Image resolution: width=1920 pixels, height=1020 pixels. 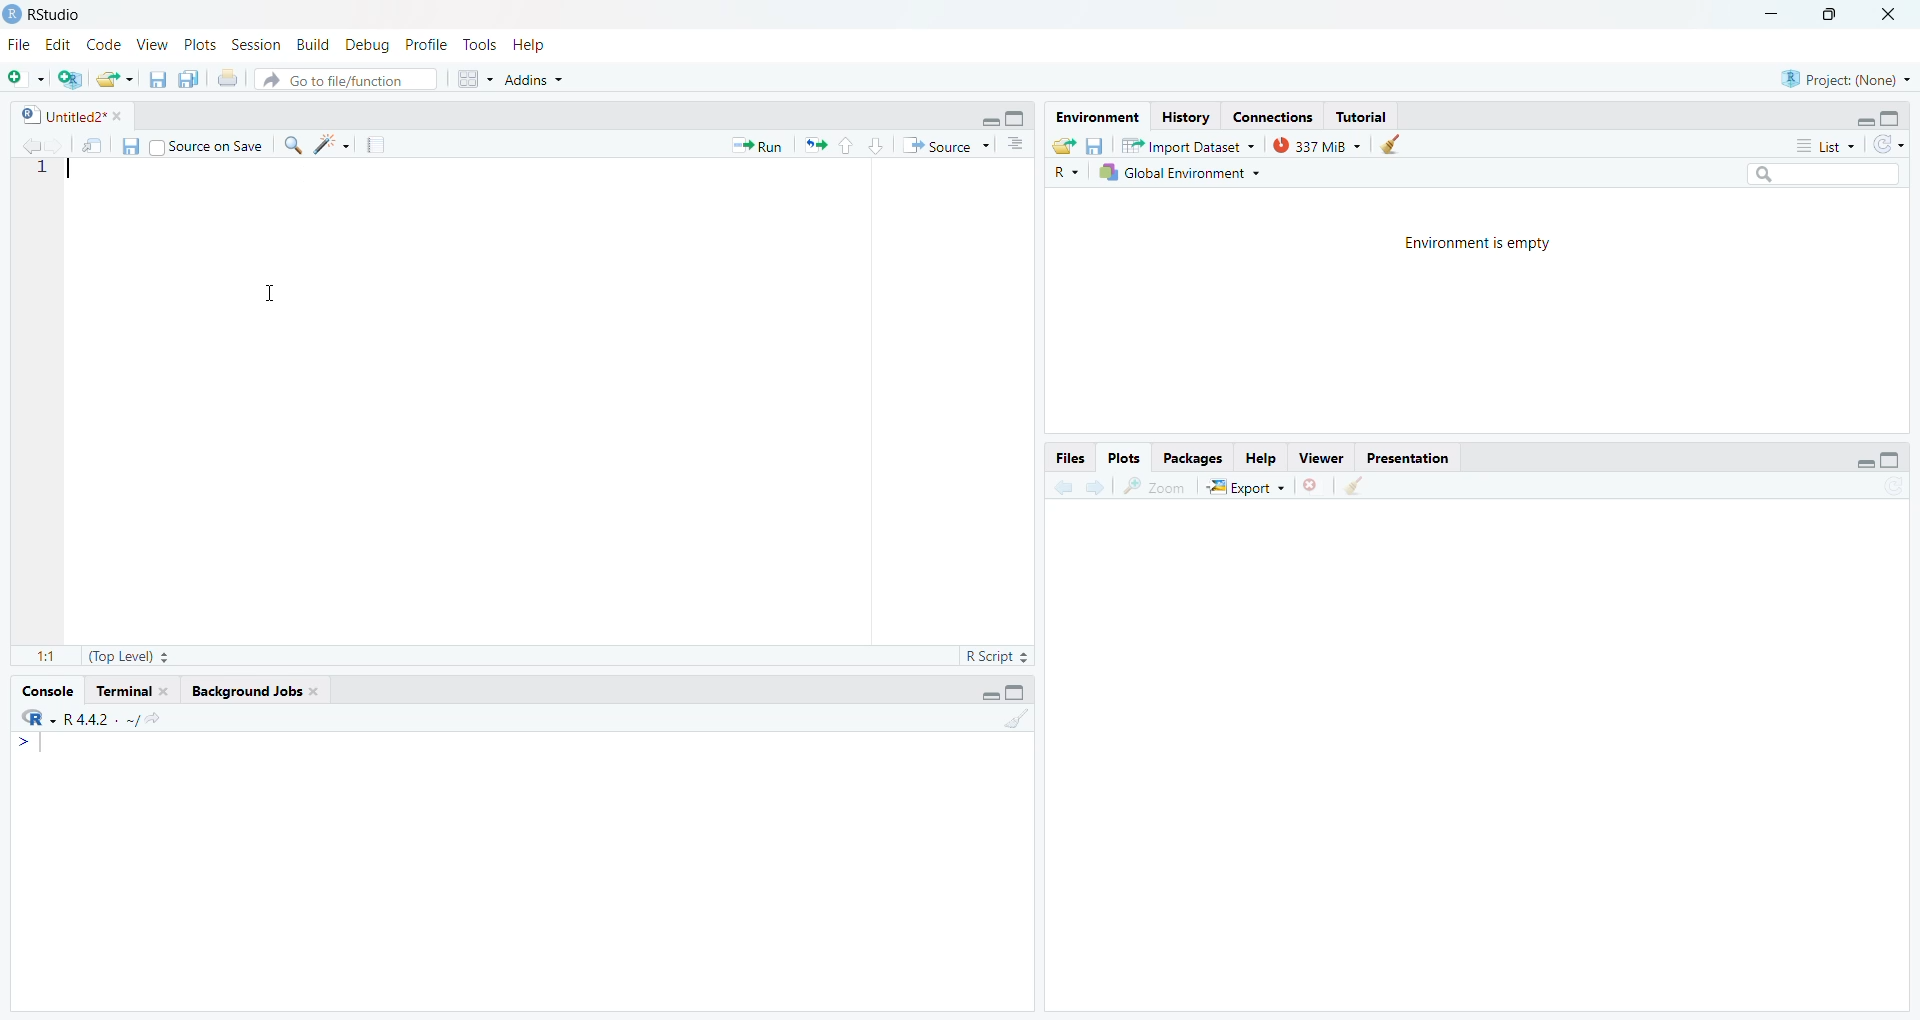 I want to click on hide console, so click(x=1018, y=691).